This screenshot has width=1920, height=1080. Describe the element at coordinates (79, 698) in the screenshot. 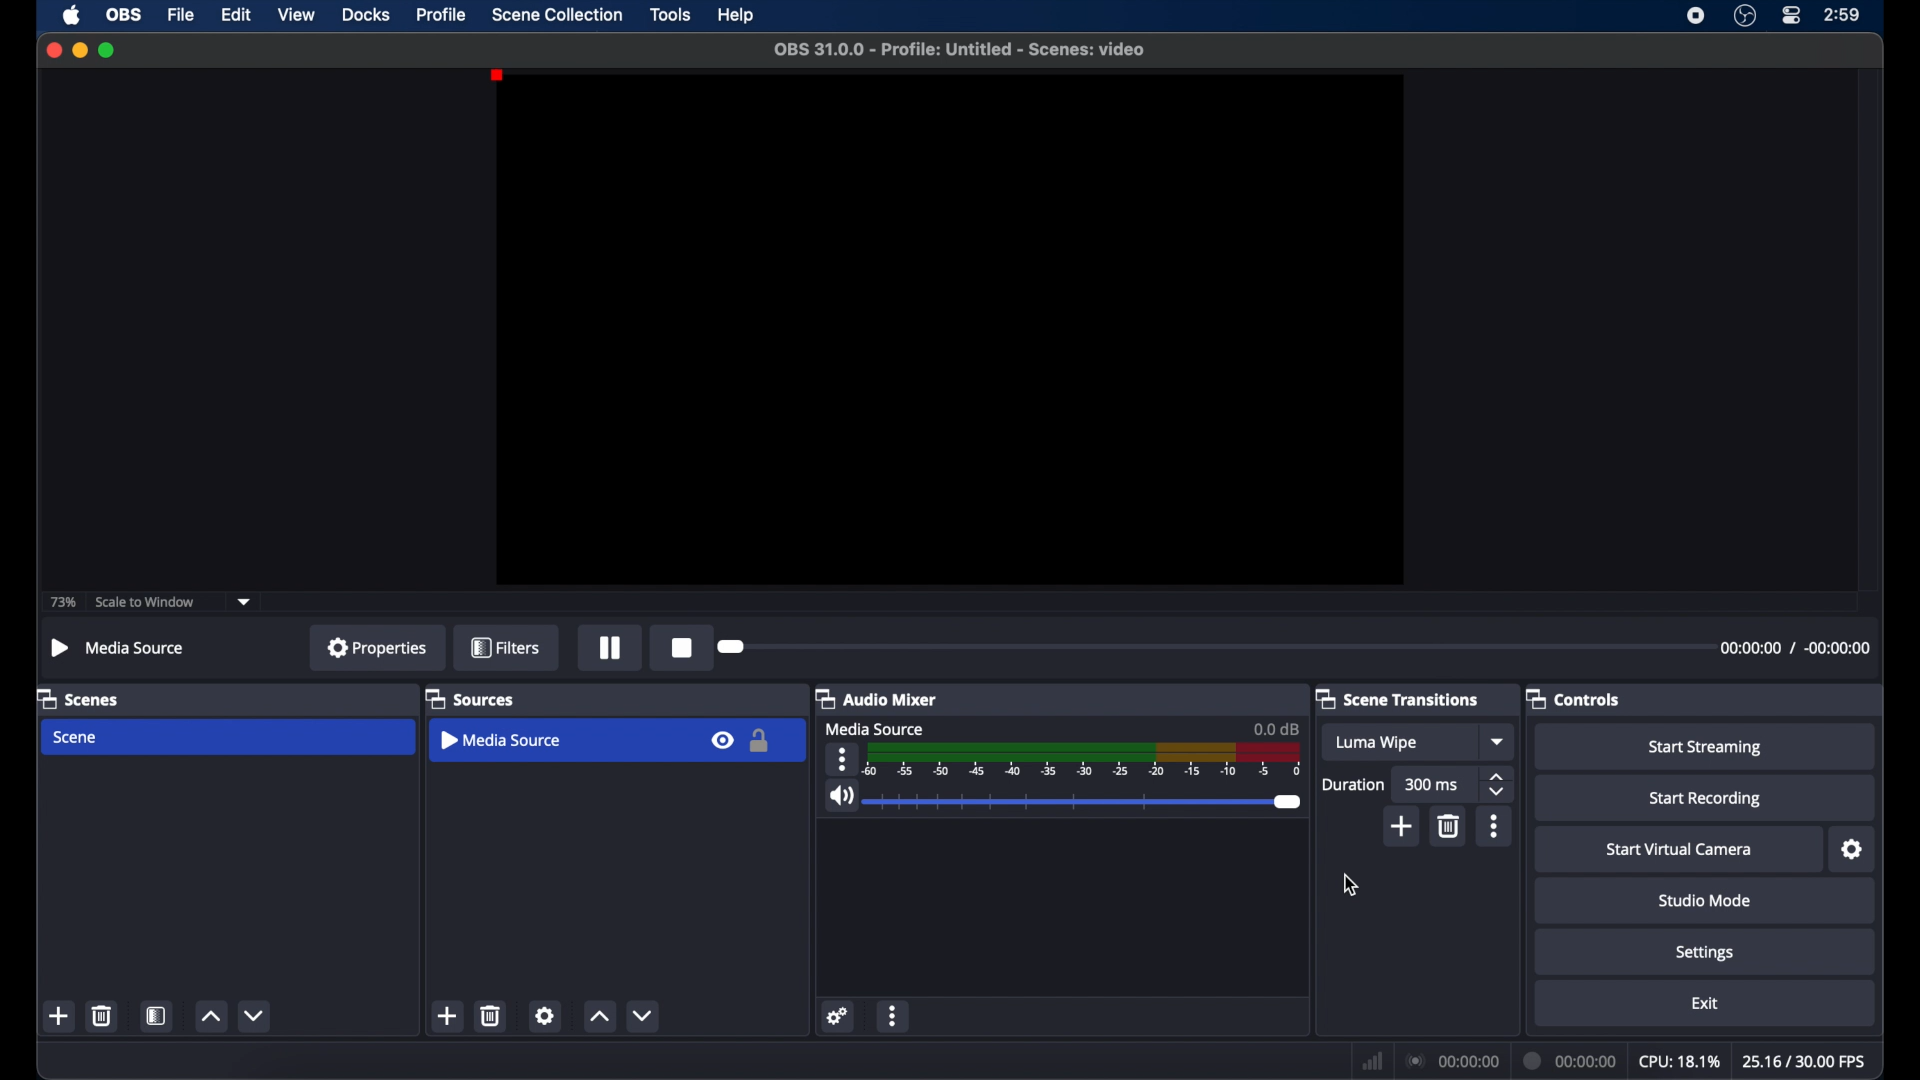

I see `scenes` at that location.